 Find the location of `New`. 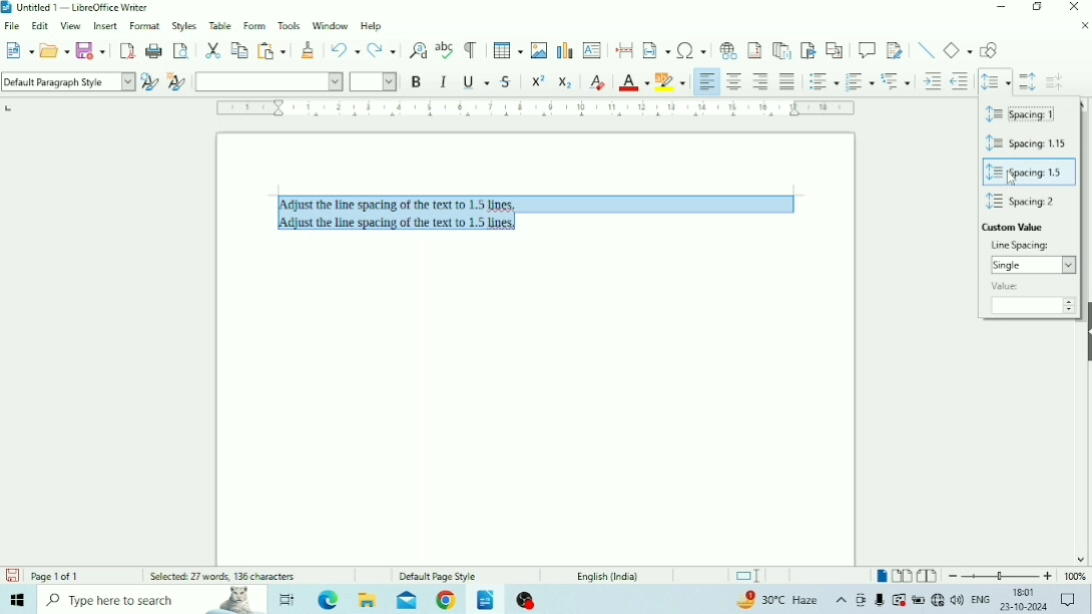

New is located at coordinates (20, 49).